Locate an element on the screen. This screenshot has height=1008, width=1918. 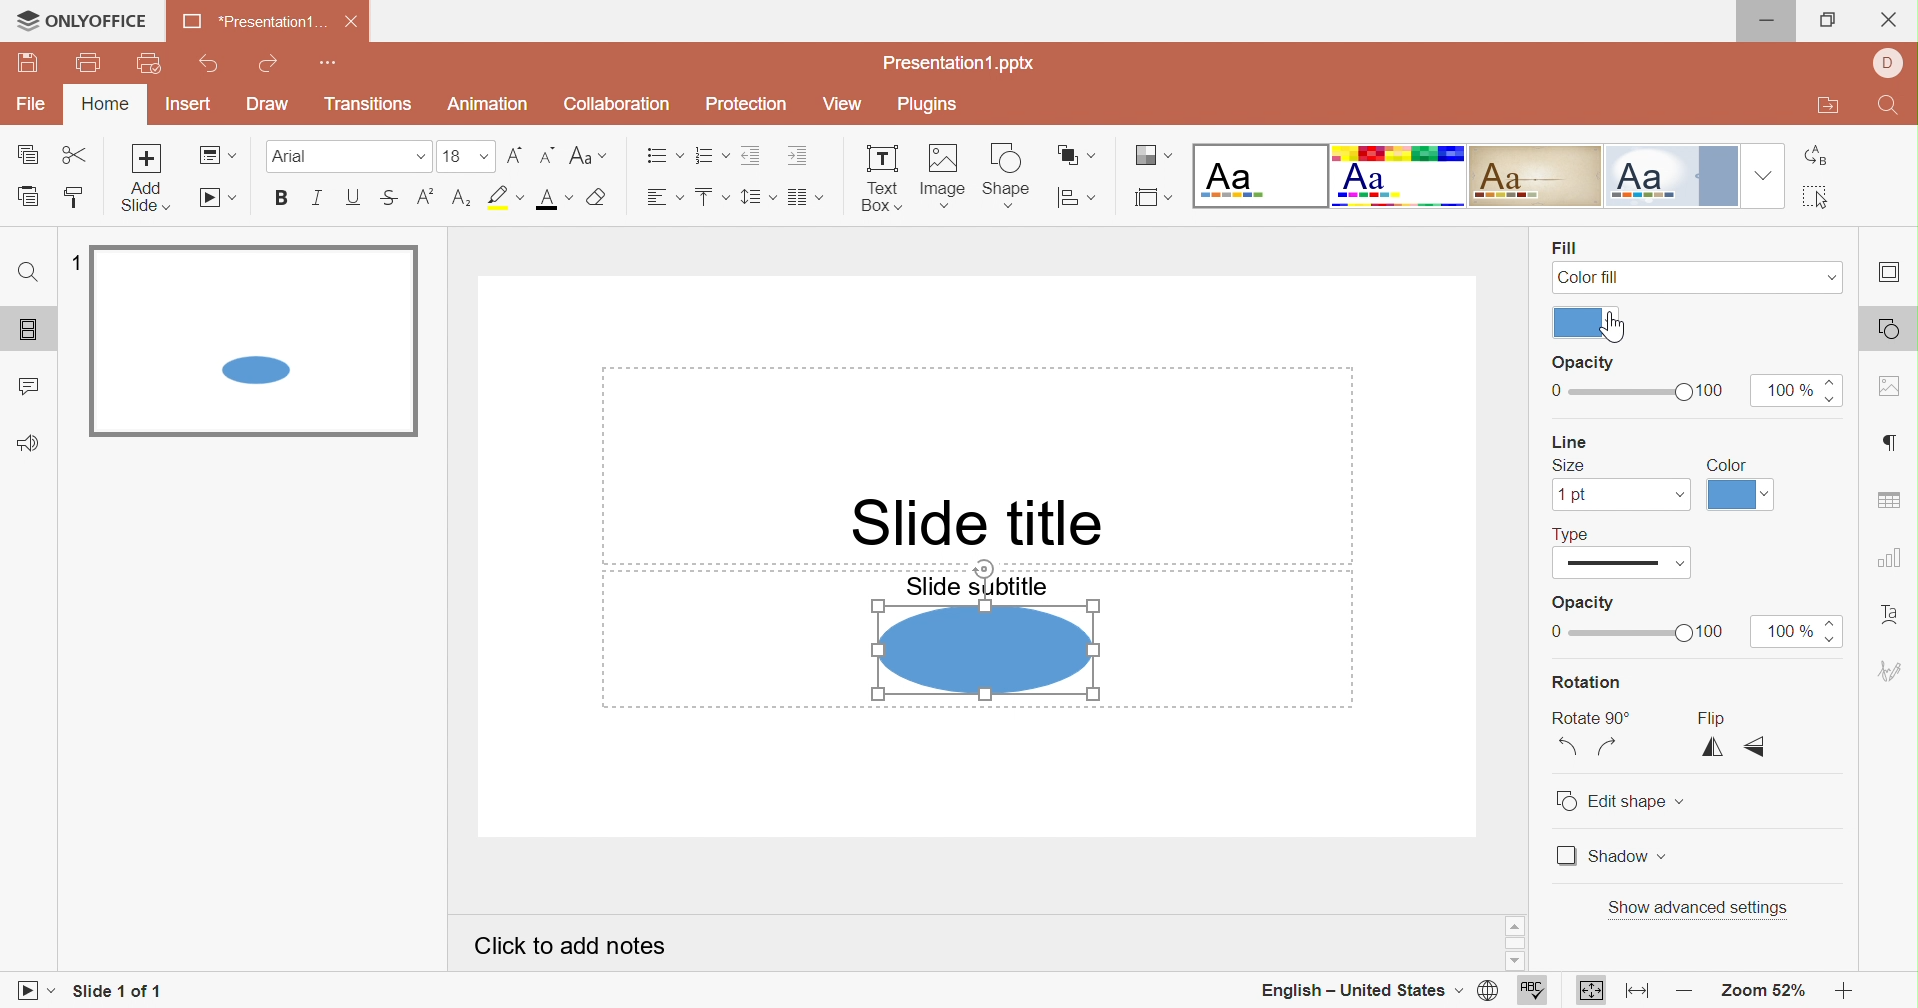
View is located at coordinates (843, 107).